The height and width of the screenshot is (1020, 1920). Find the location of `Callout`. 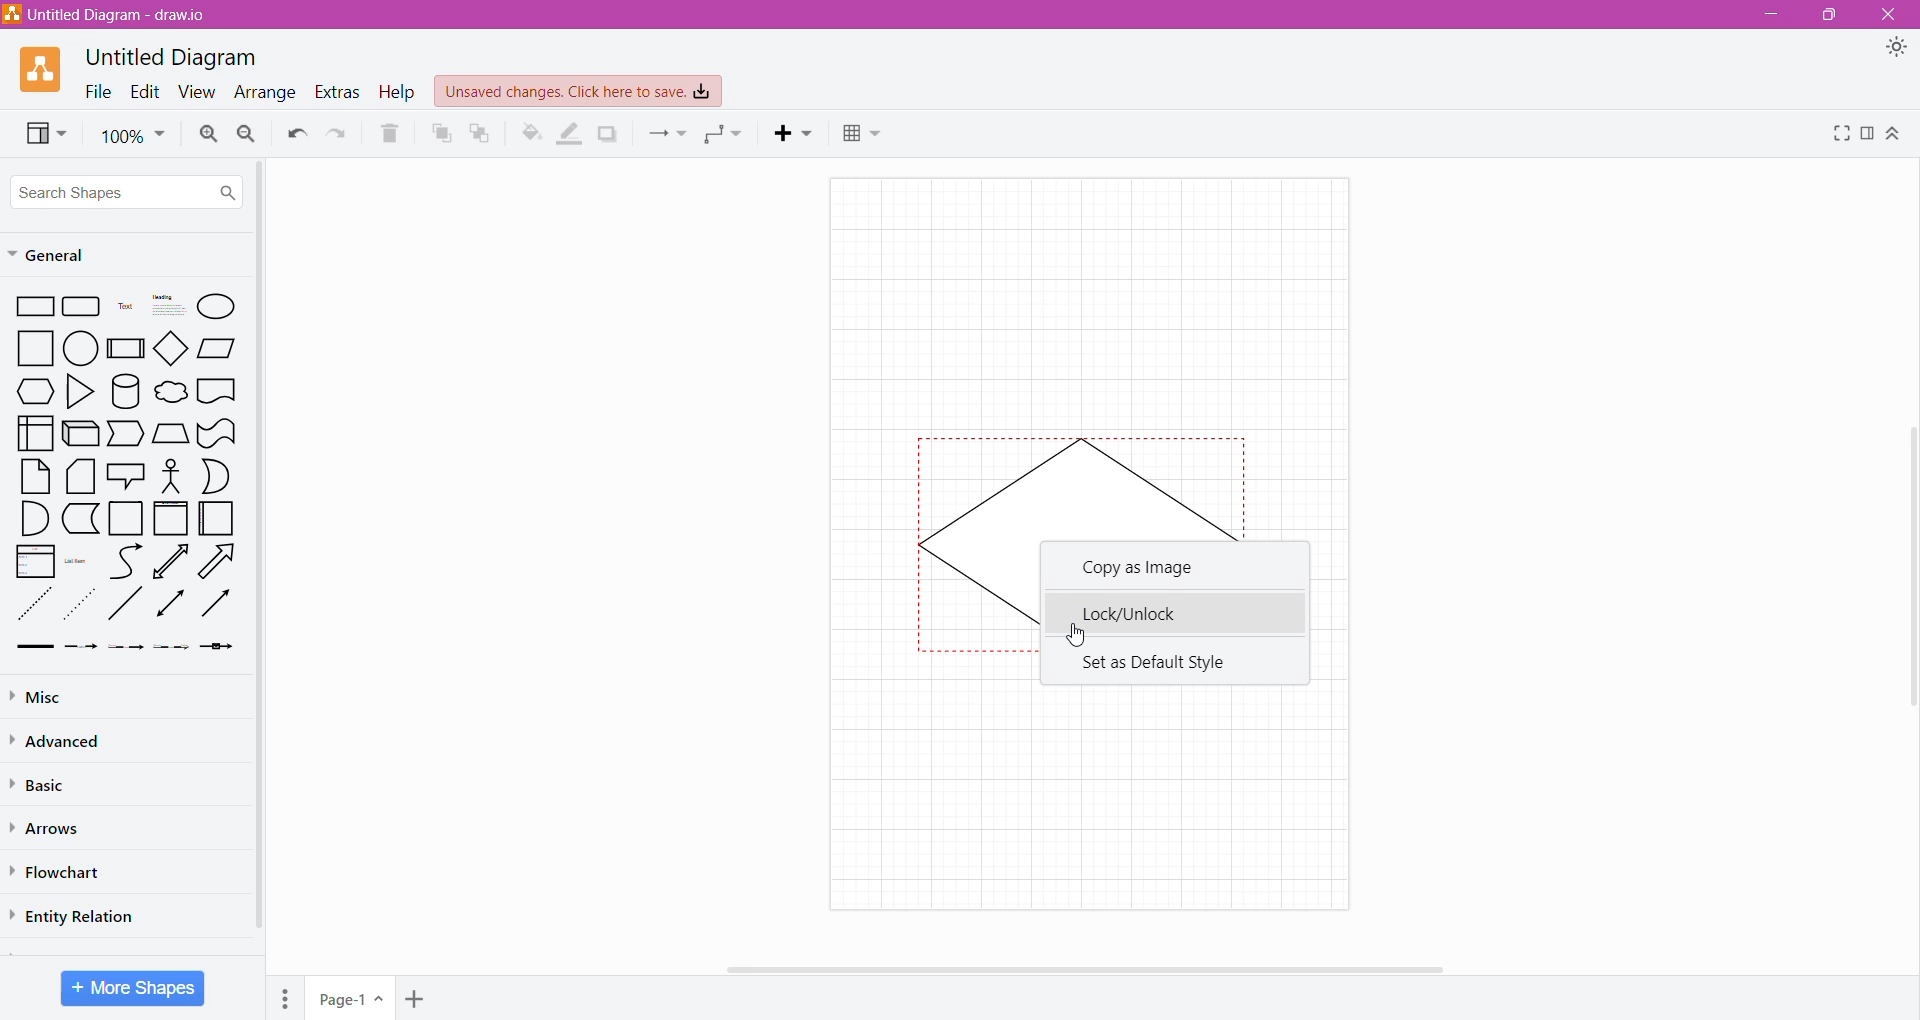

Callout is located at coordinates (124, 478).